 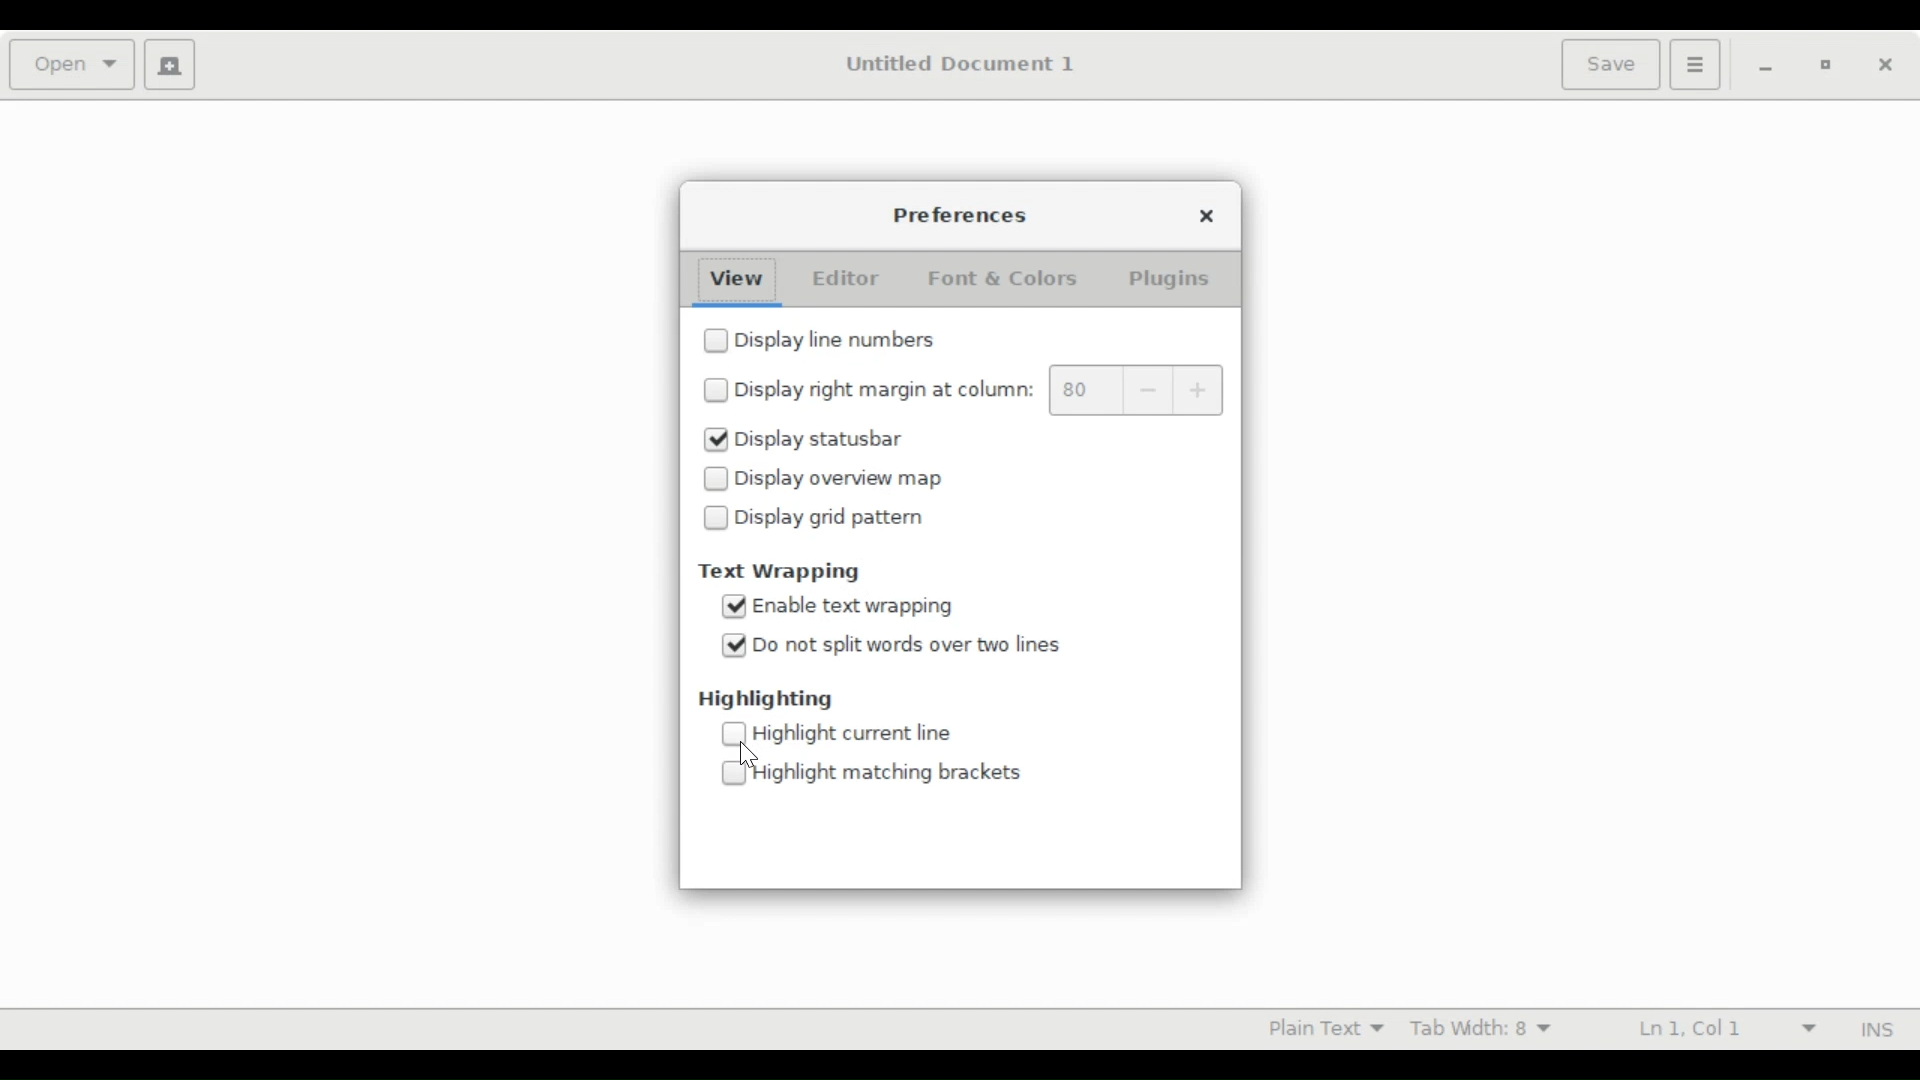 I want to click on margin value, so click(x=1087, y=389).